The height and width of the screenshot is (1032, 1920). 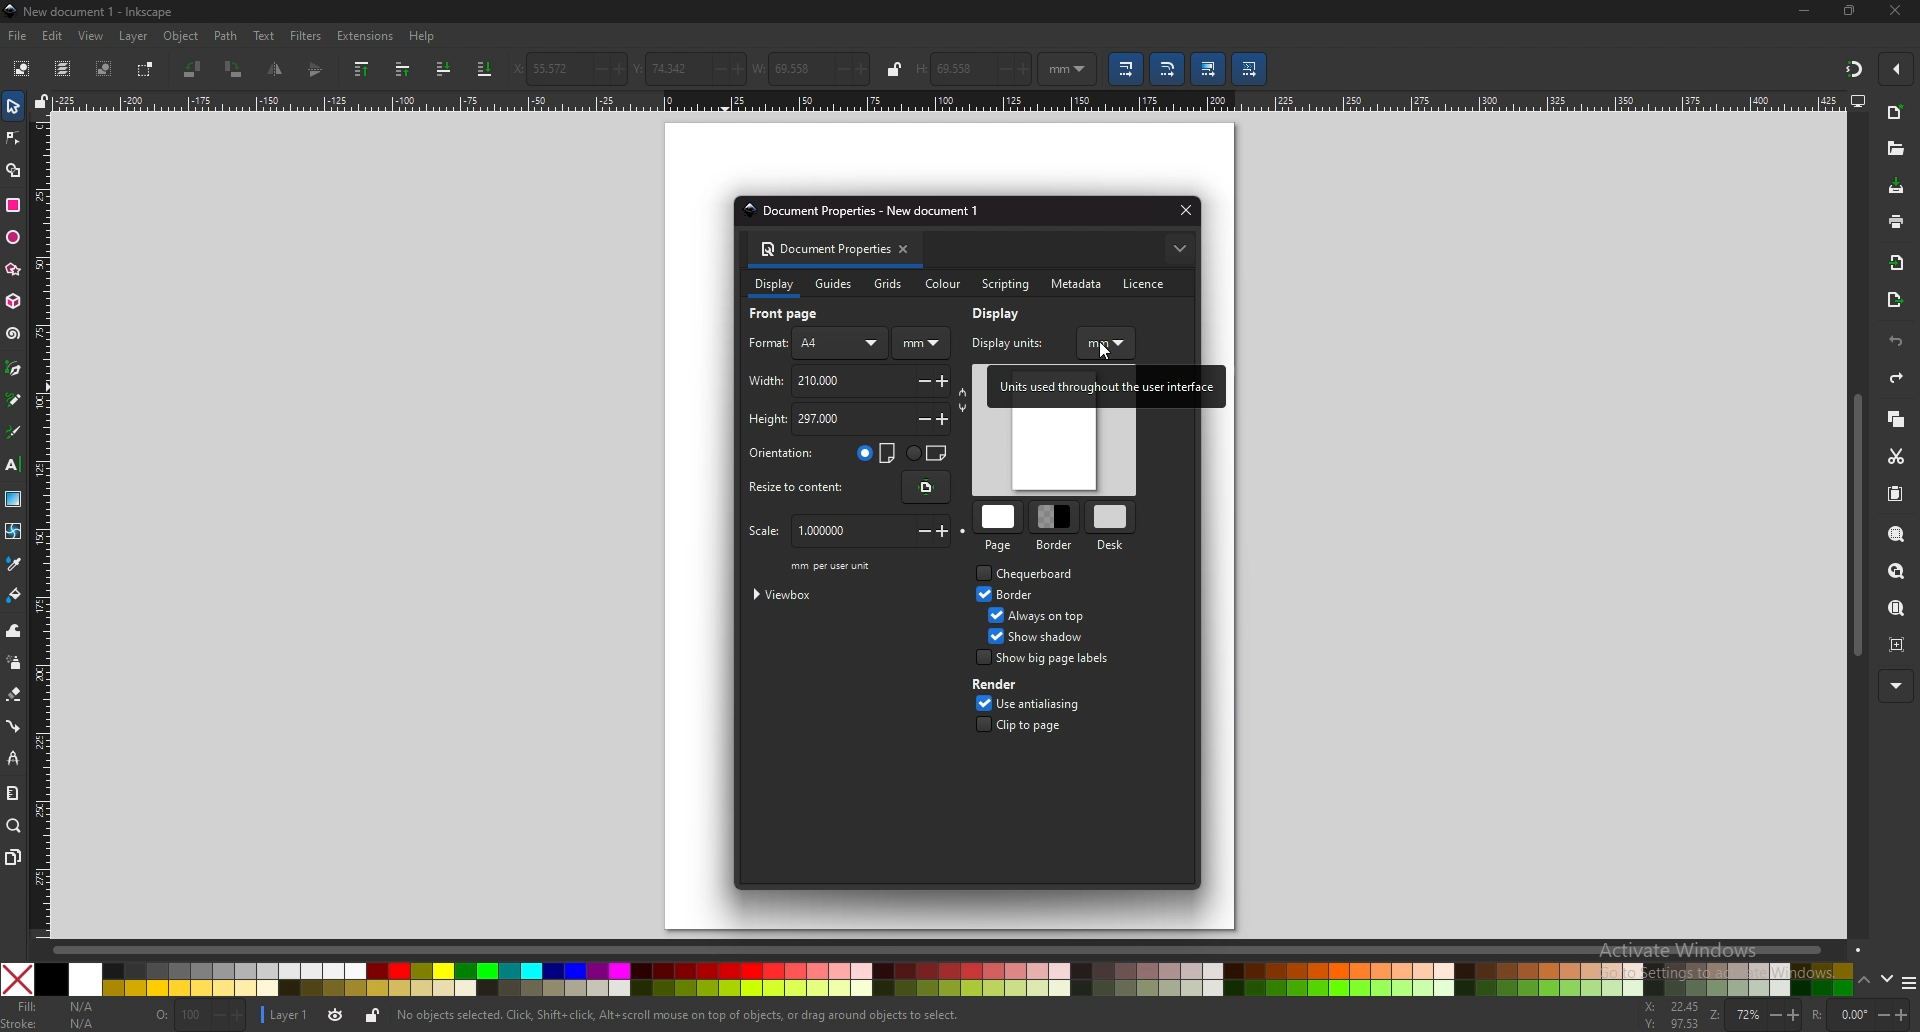 What do you see at coordinates (1838, 1016) in the screenshot?
I see `rotation` at bounding box center [1838, 1016].